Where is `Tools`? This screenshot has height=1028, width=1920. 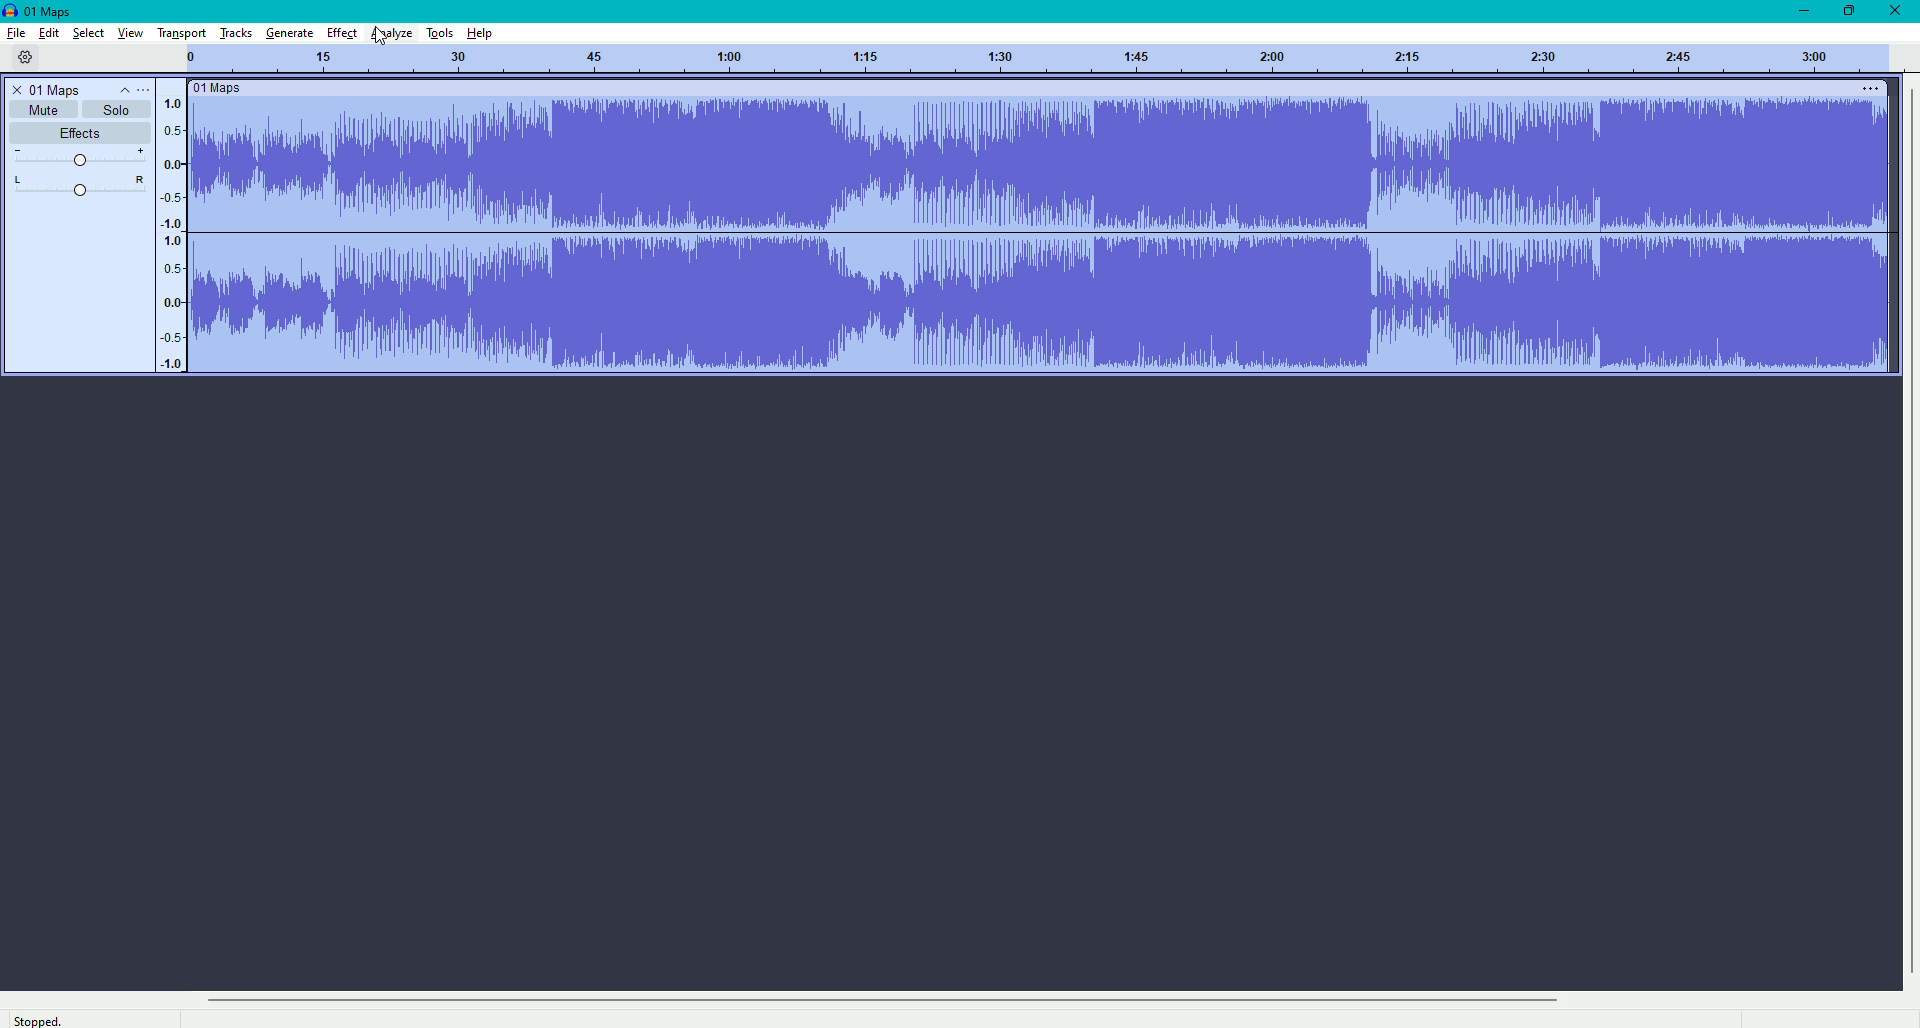 Tools is located at coordinates (437, 33).